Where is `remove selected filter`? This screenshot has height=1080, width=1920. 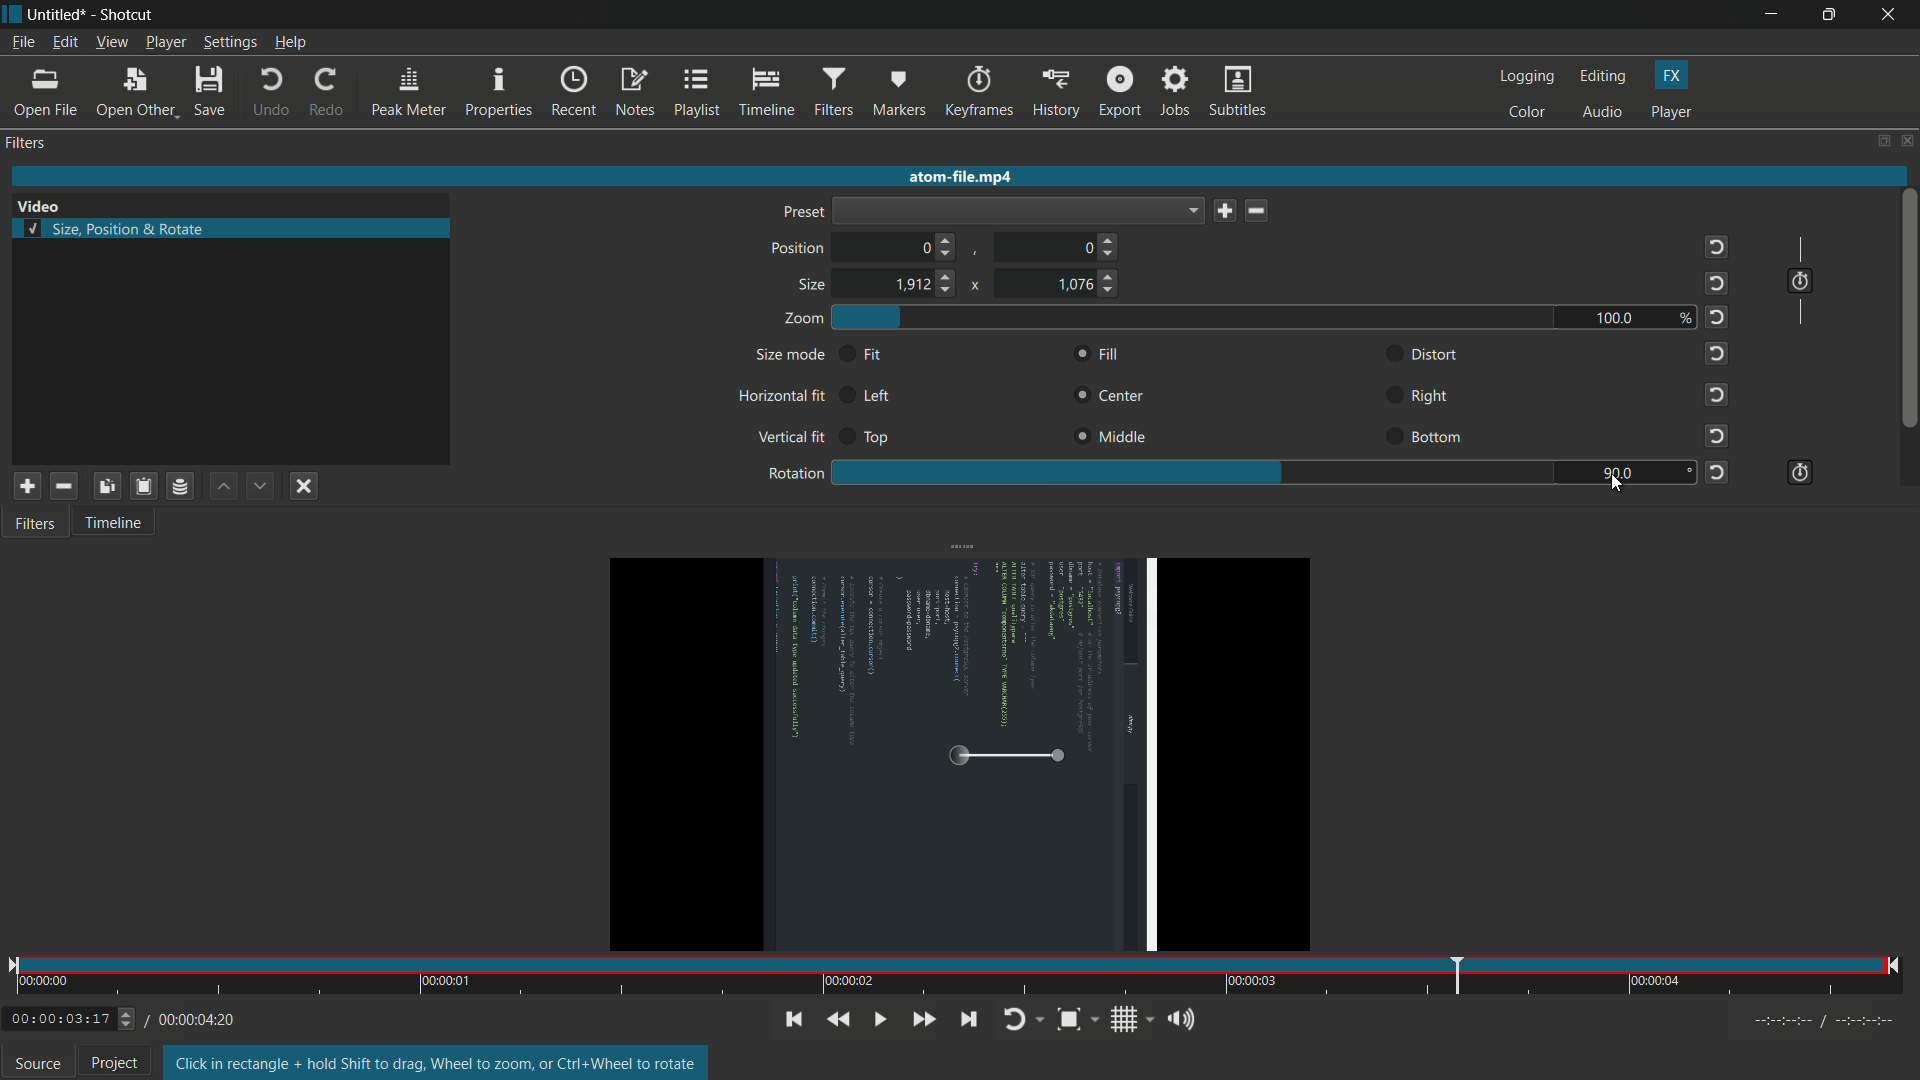 remove selected filter is located at coordinates (64, 485).